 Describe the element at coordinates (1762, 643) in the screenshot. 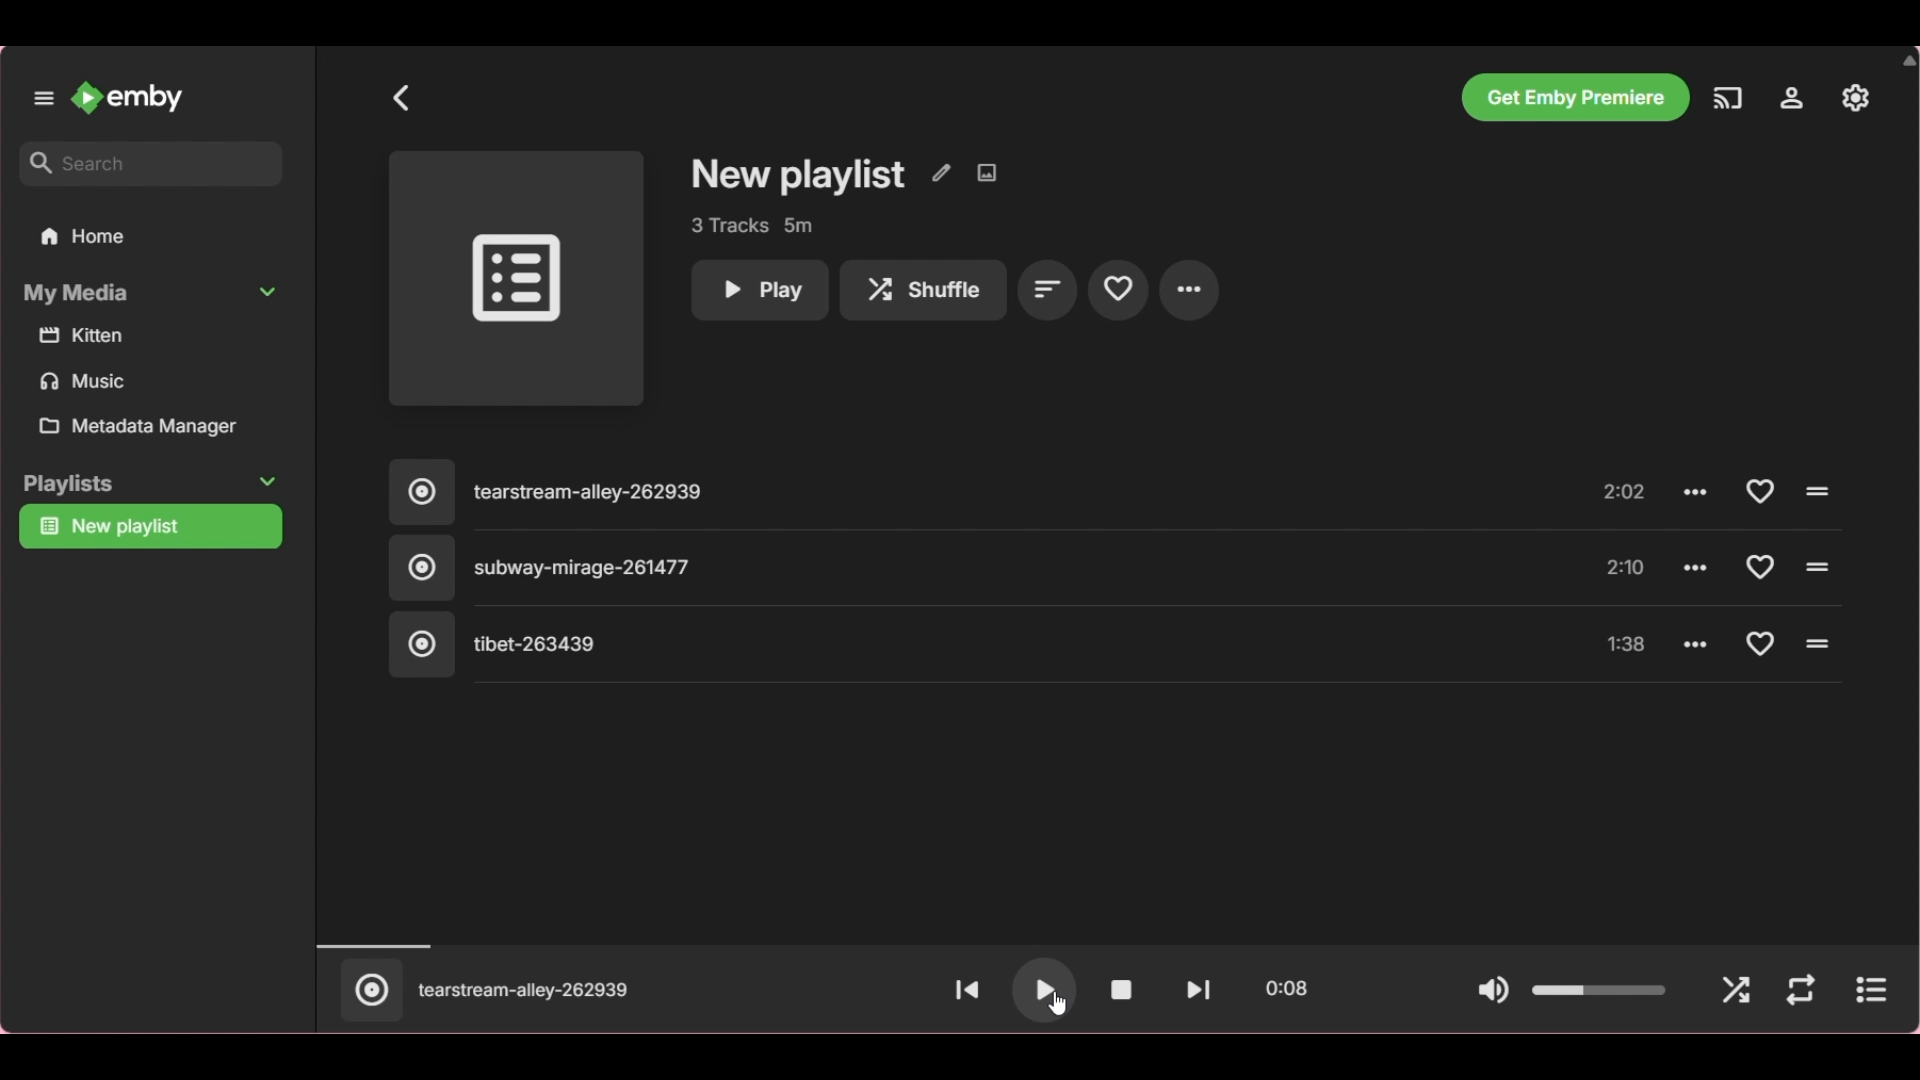

I see `Add respective song to favorites` at that location.